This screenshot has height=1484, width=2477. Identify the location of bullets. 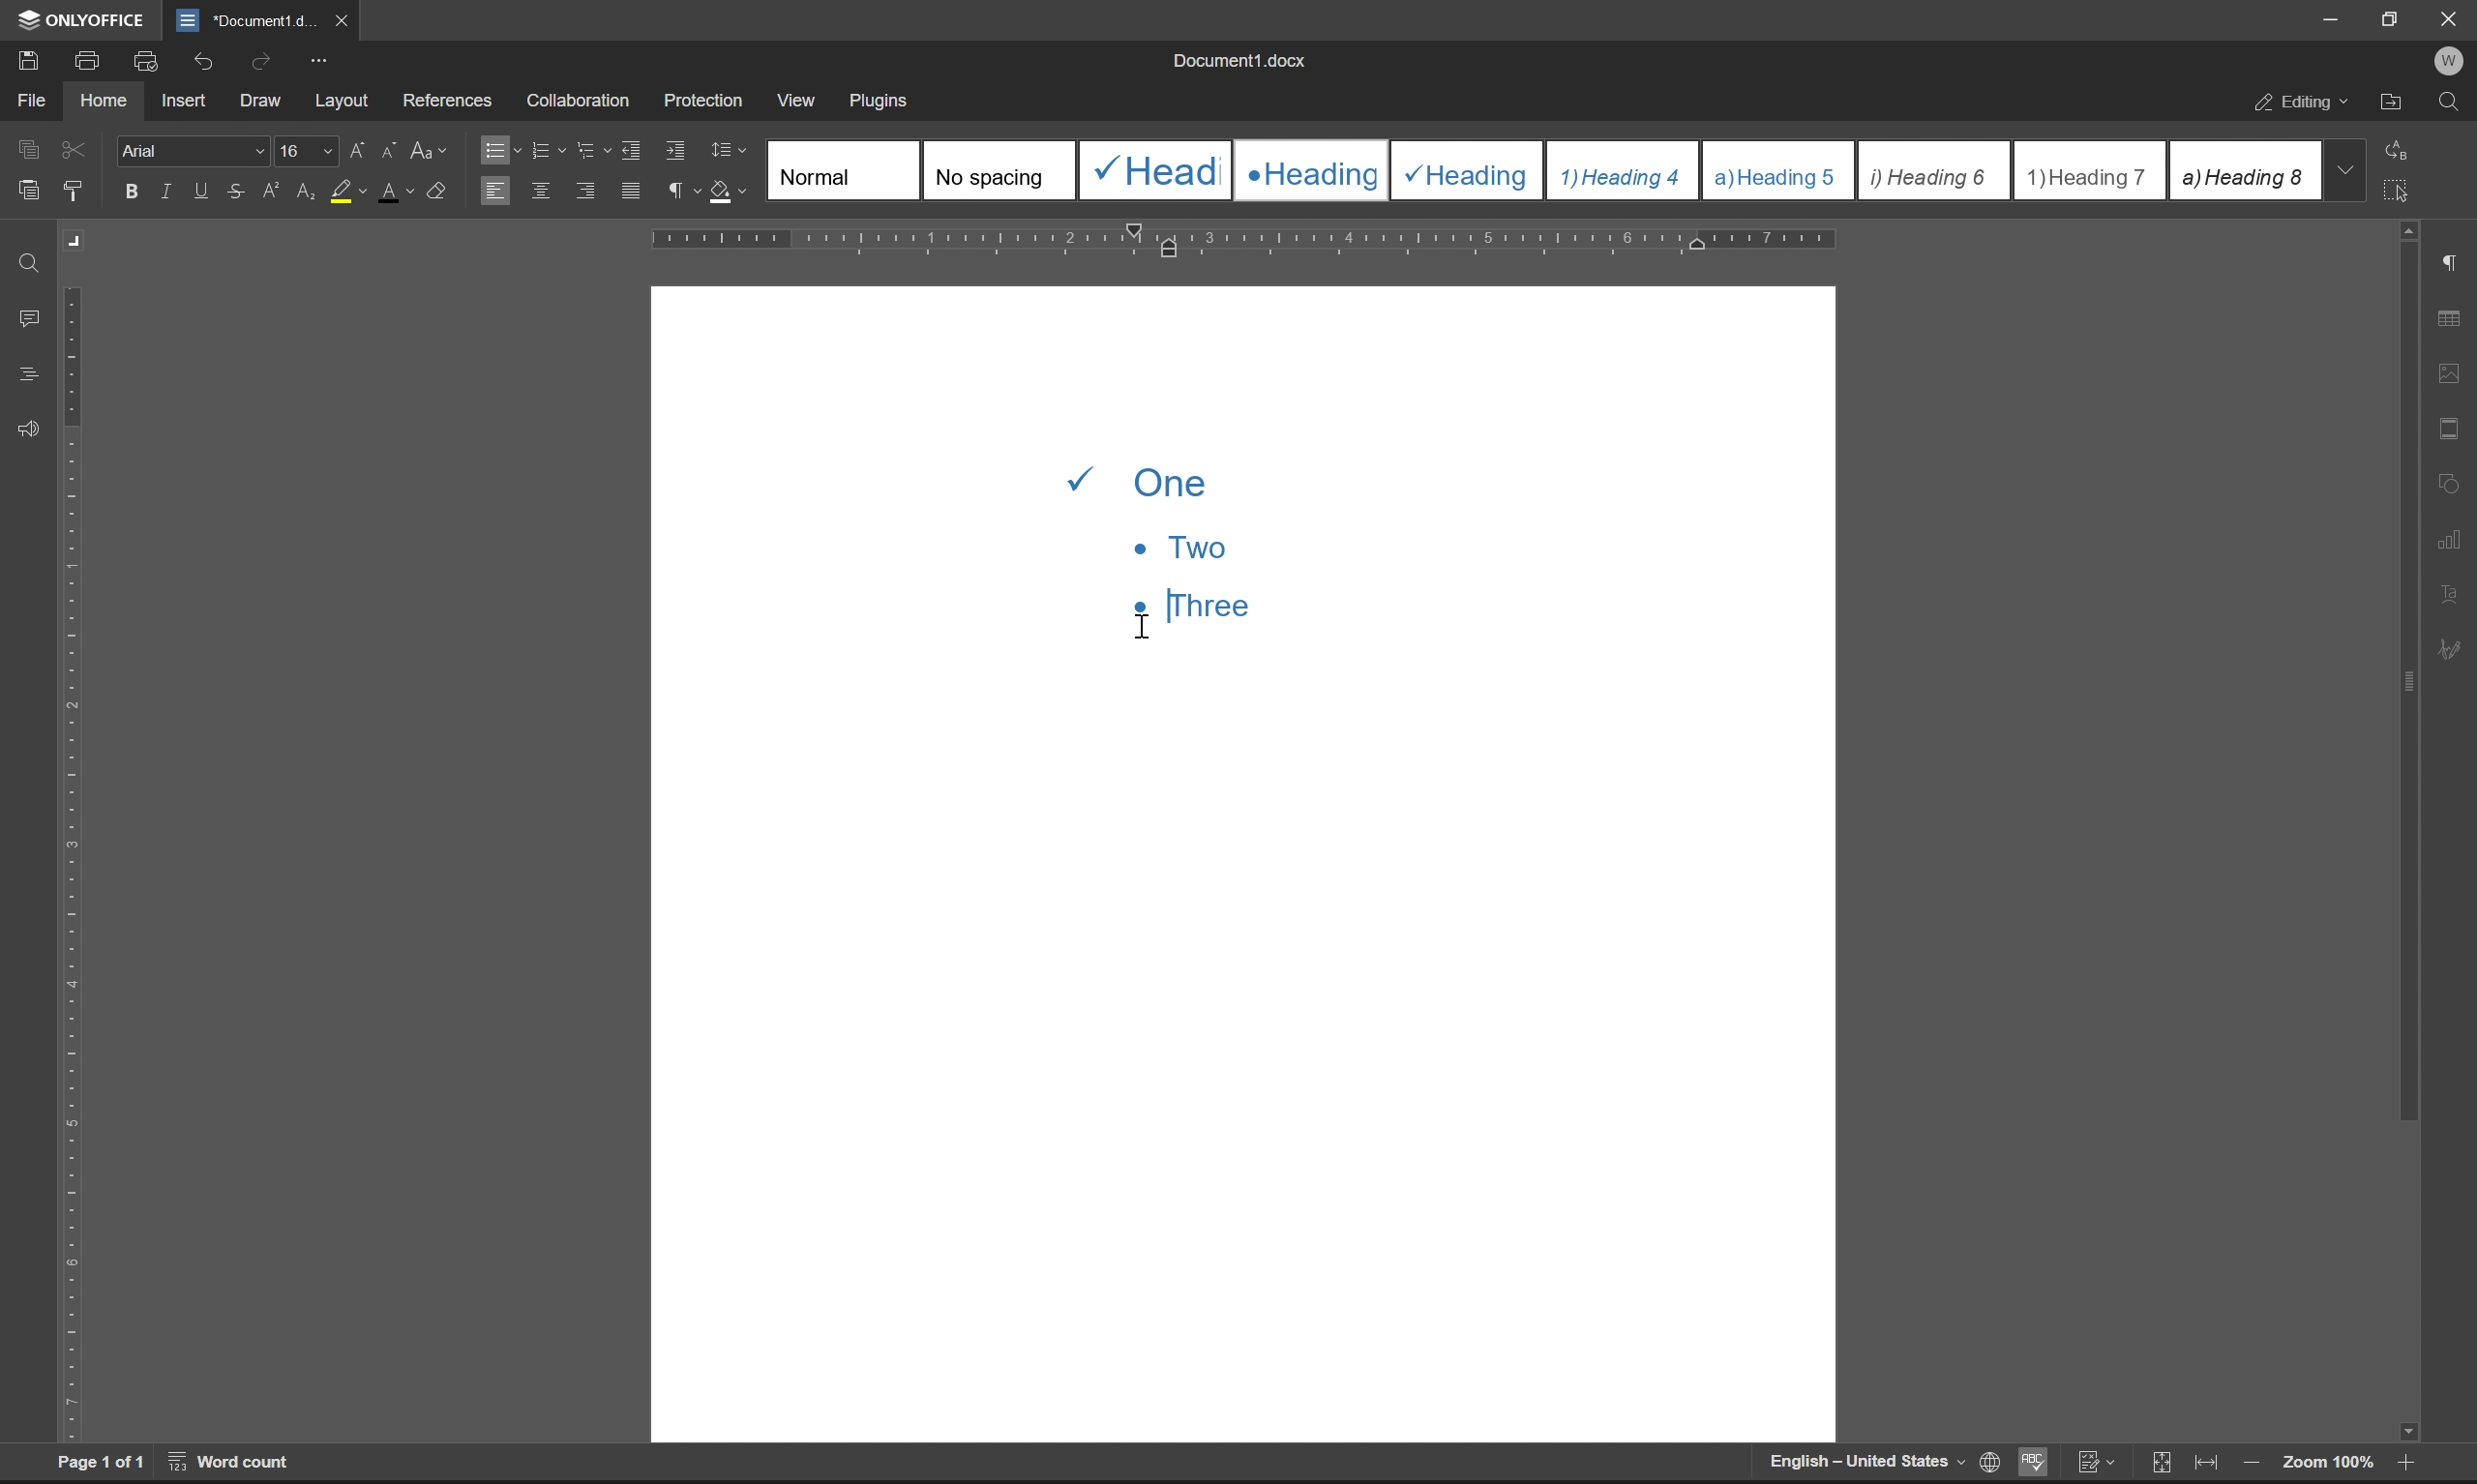
(499, 148).